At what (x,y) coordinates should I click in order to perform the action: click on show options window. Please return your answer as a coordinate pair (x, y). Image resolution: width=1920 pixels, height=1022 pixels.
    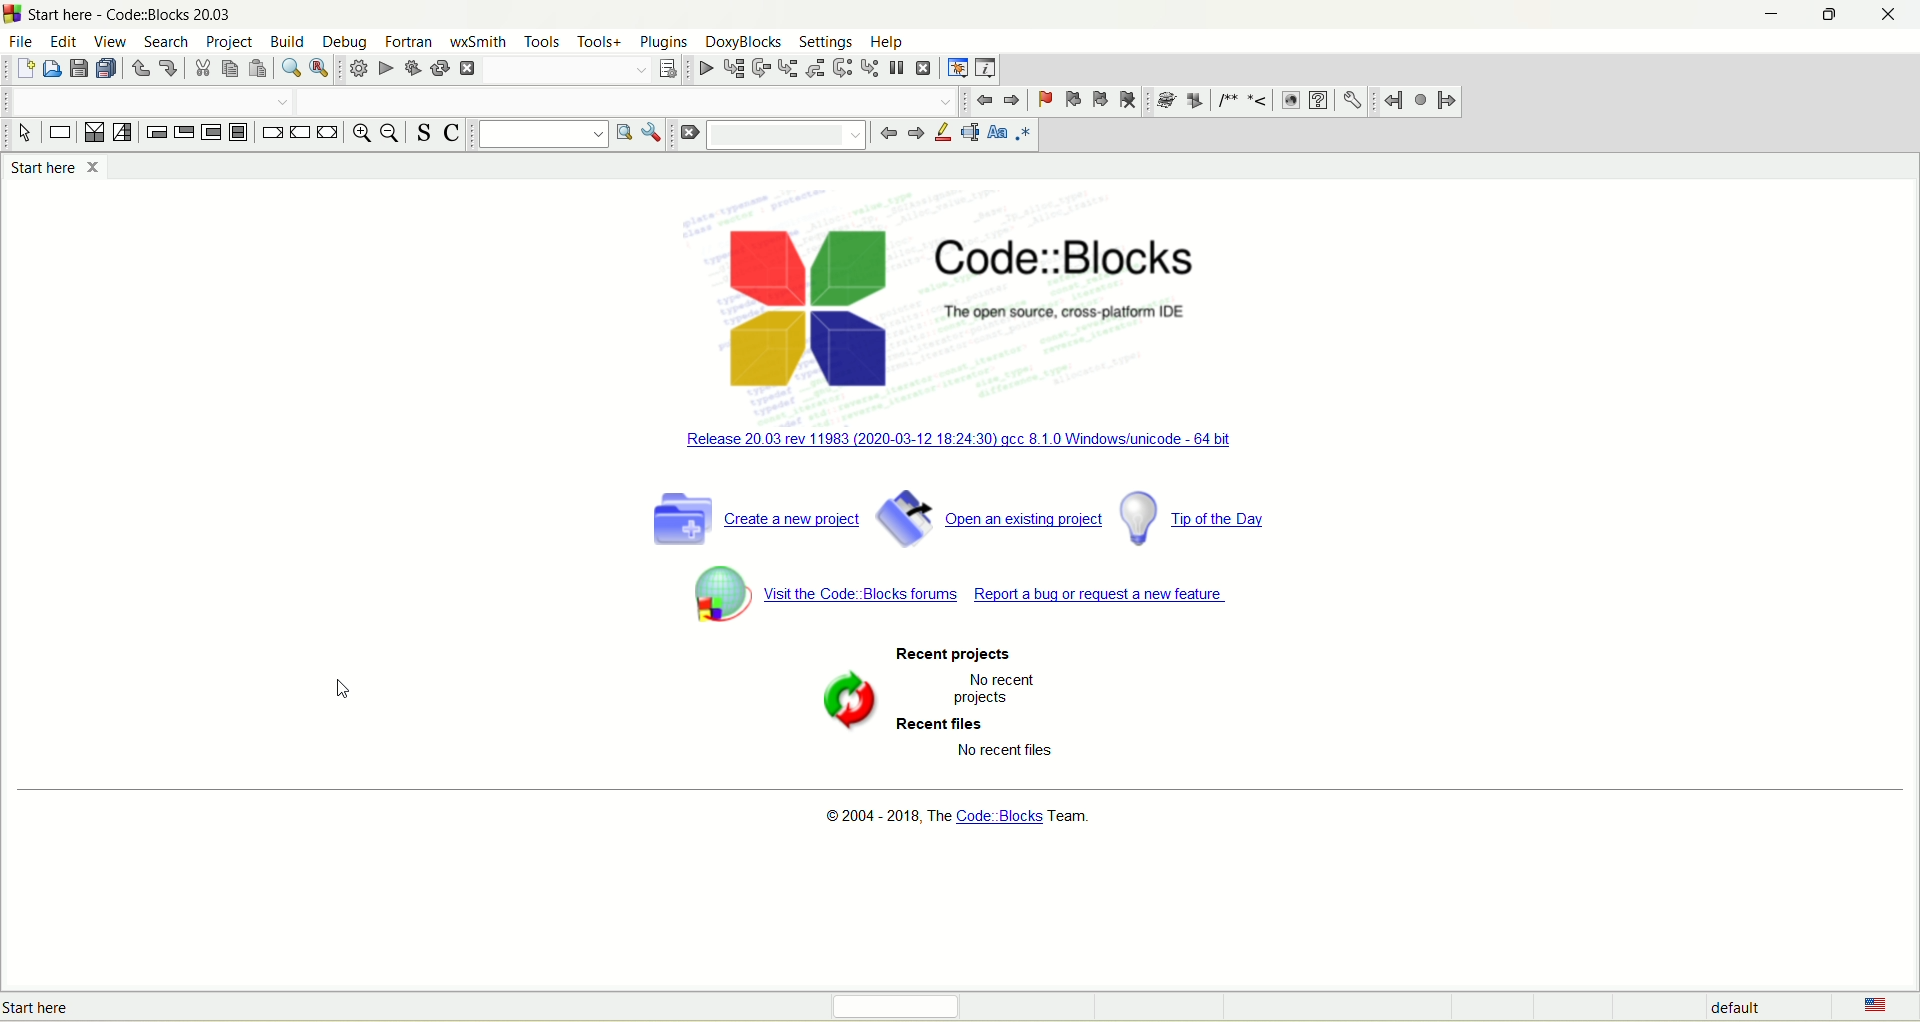
    Looking at the image, I should click on (655, 135).